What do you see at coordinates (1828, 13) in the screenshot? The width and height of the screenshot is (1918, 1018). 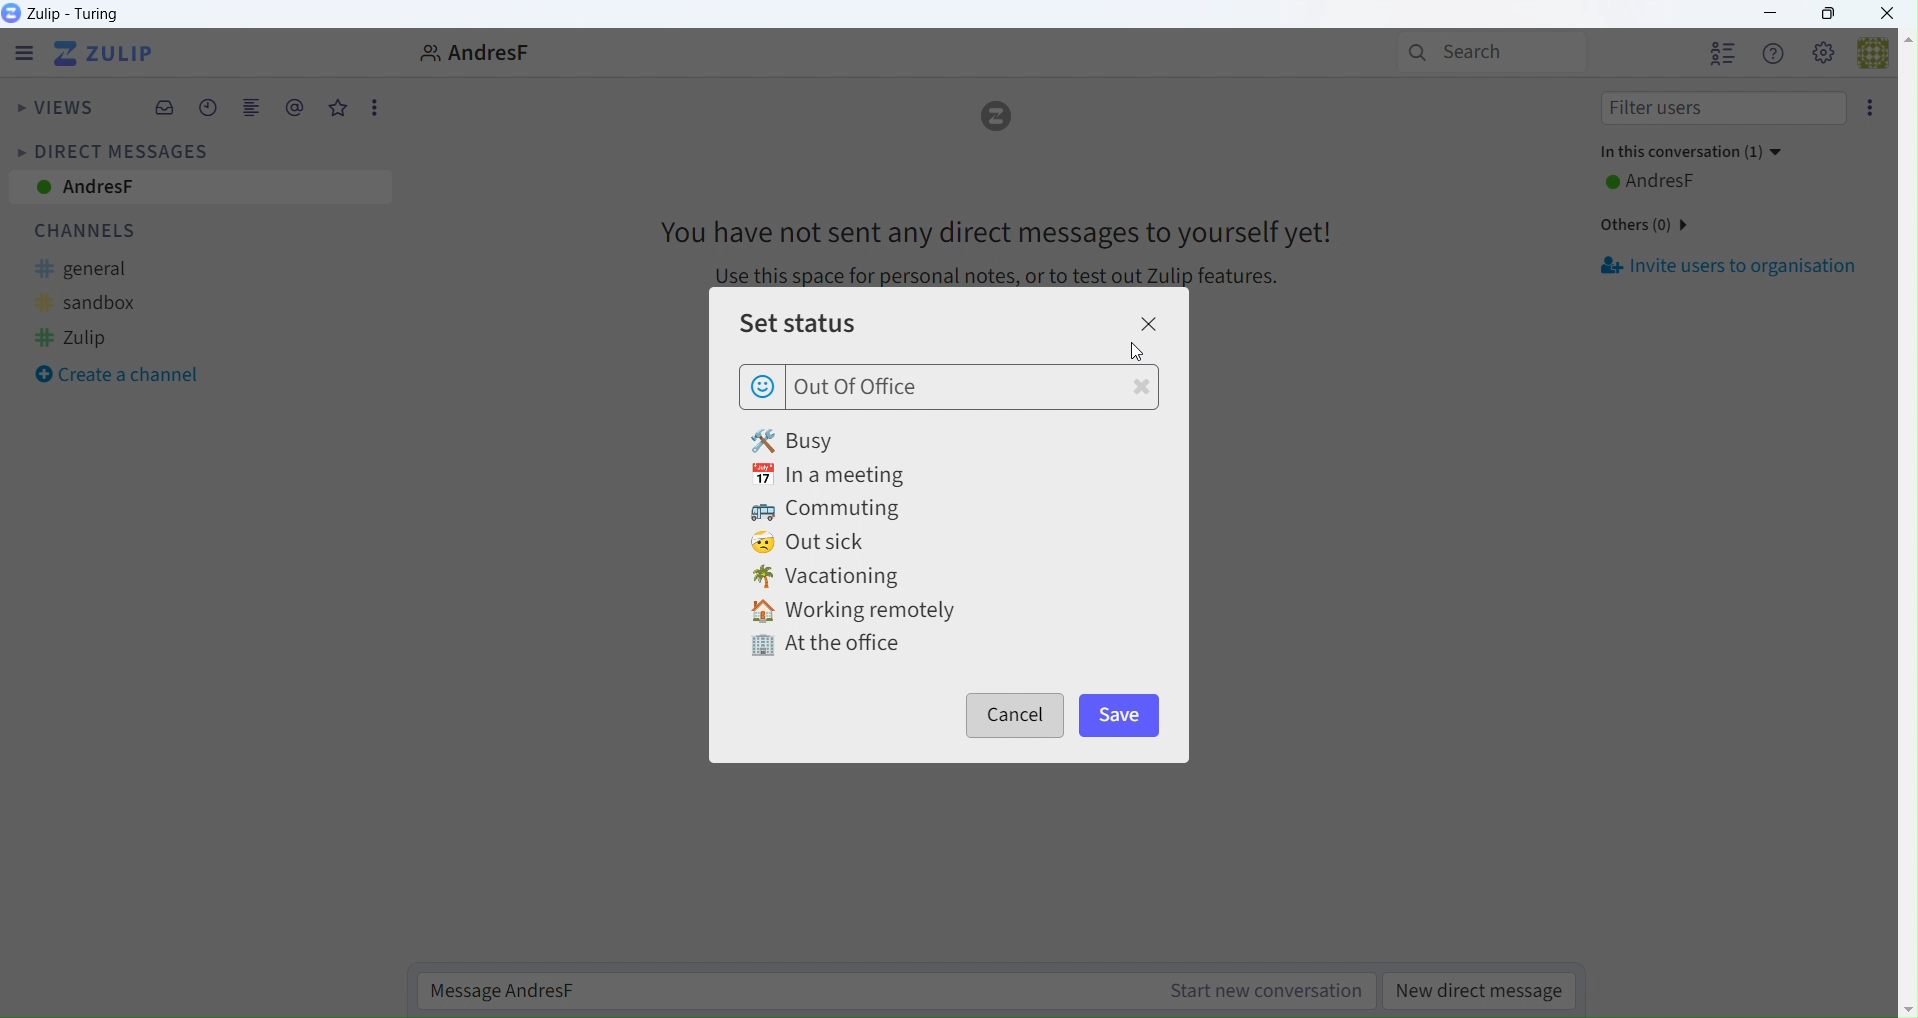 I see `Box` at bounding box center [1828, 13].